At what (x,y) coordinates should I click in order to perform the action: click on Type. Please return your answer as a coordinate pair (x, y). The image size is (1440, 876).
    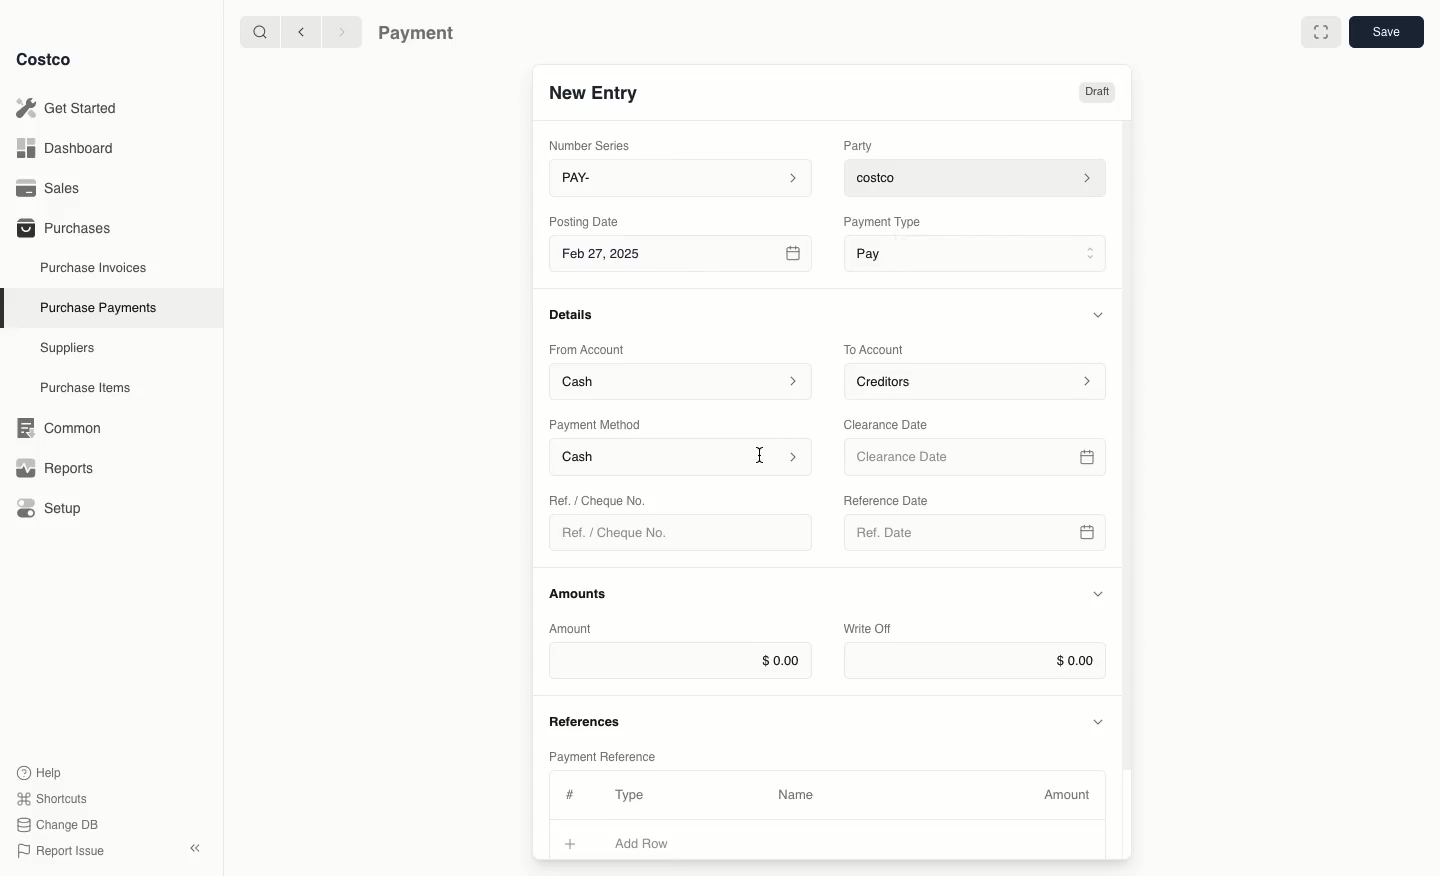
    Looking at the image, I should click on (634, 795).